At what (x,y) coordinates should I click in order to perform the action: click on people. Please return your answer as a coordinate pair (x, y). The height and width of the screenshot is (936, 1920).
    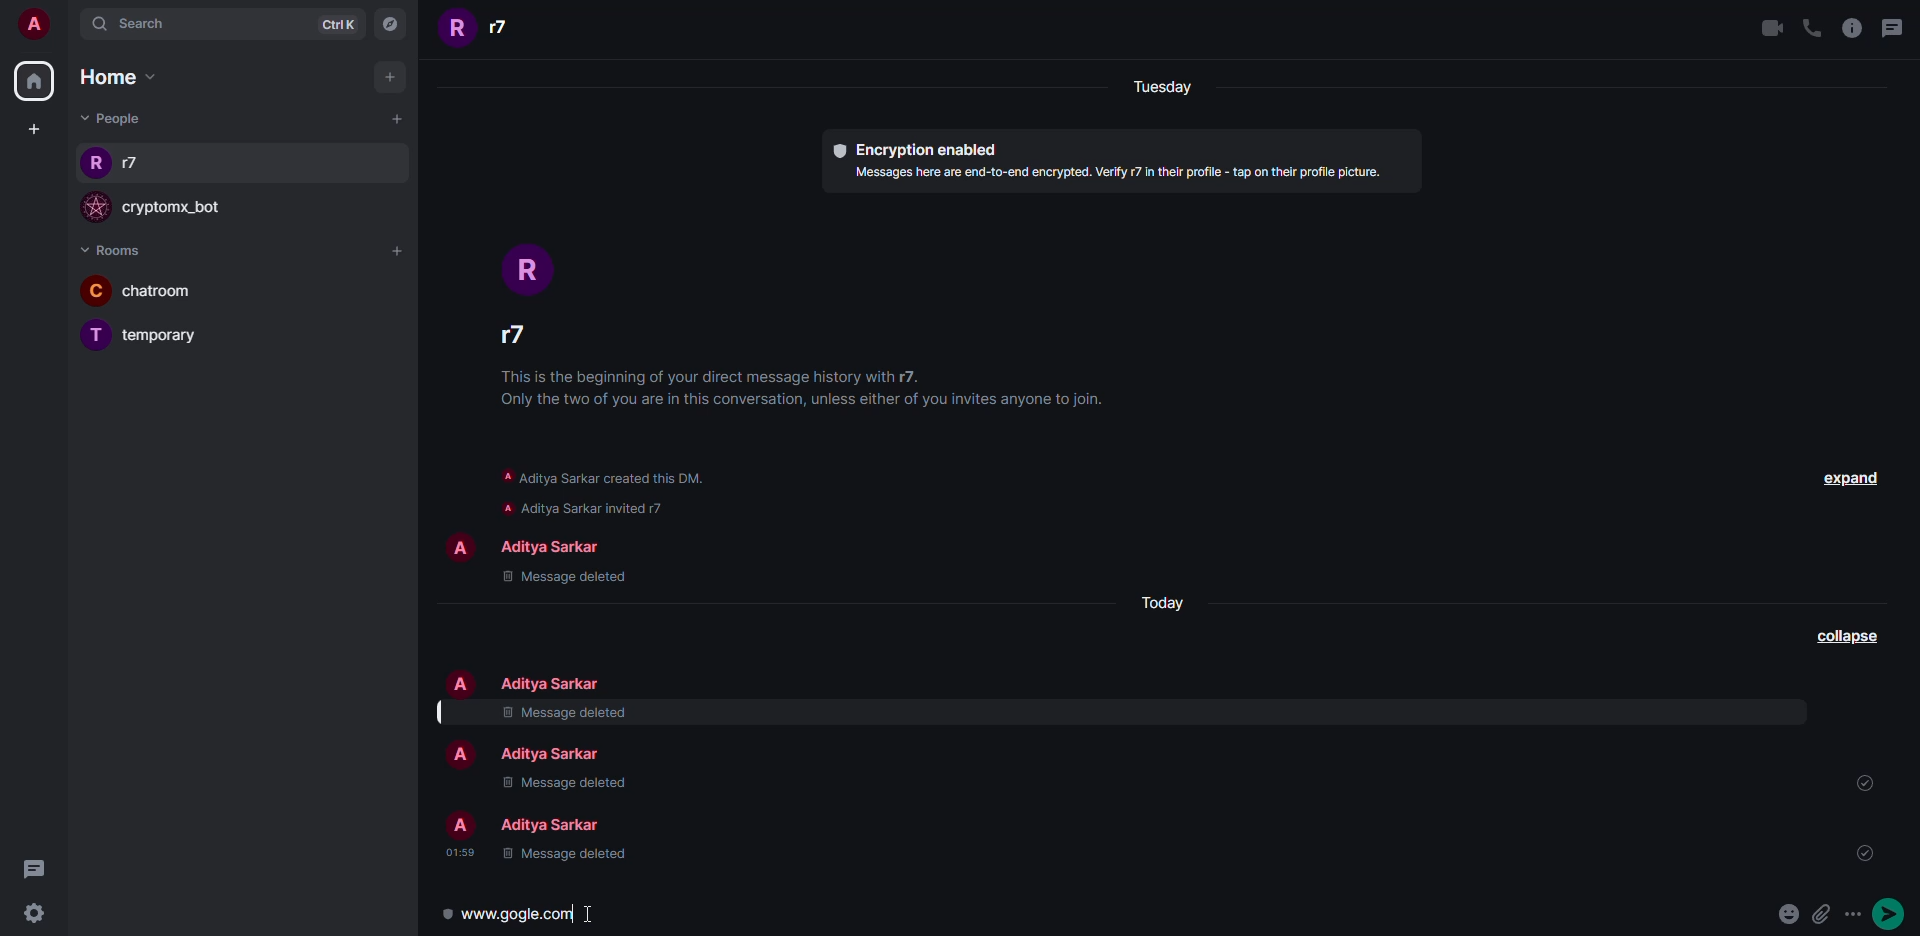
    Looking at the image, I should click on (557, 825).